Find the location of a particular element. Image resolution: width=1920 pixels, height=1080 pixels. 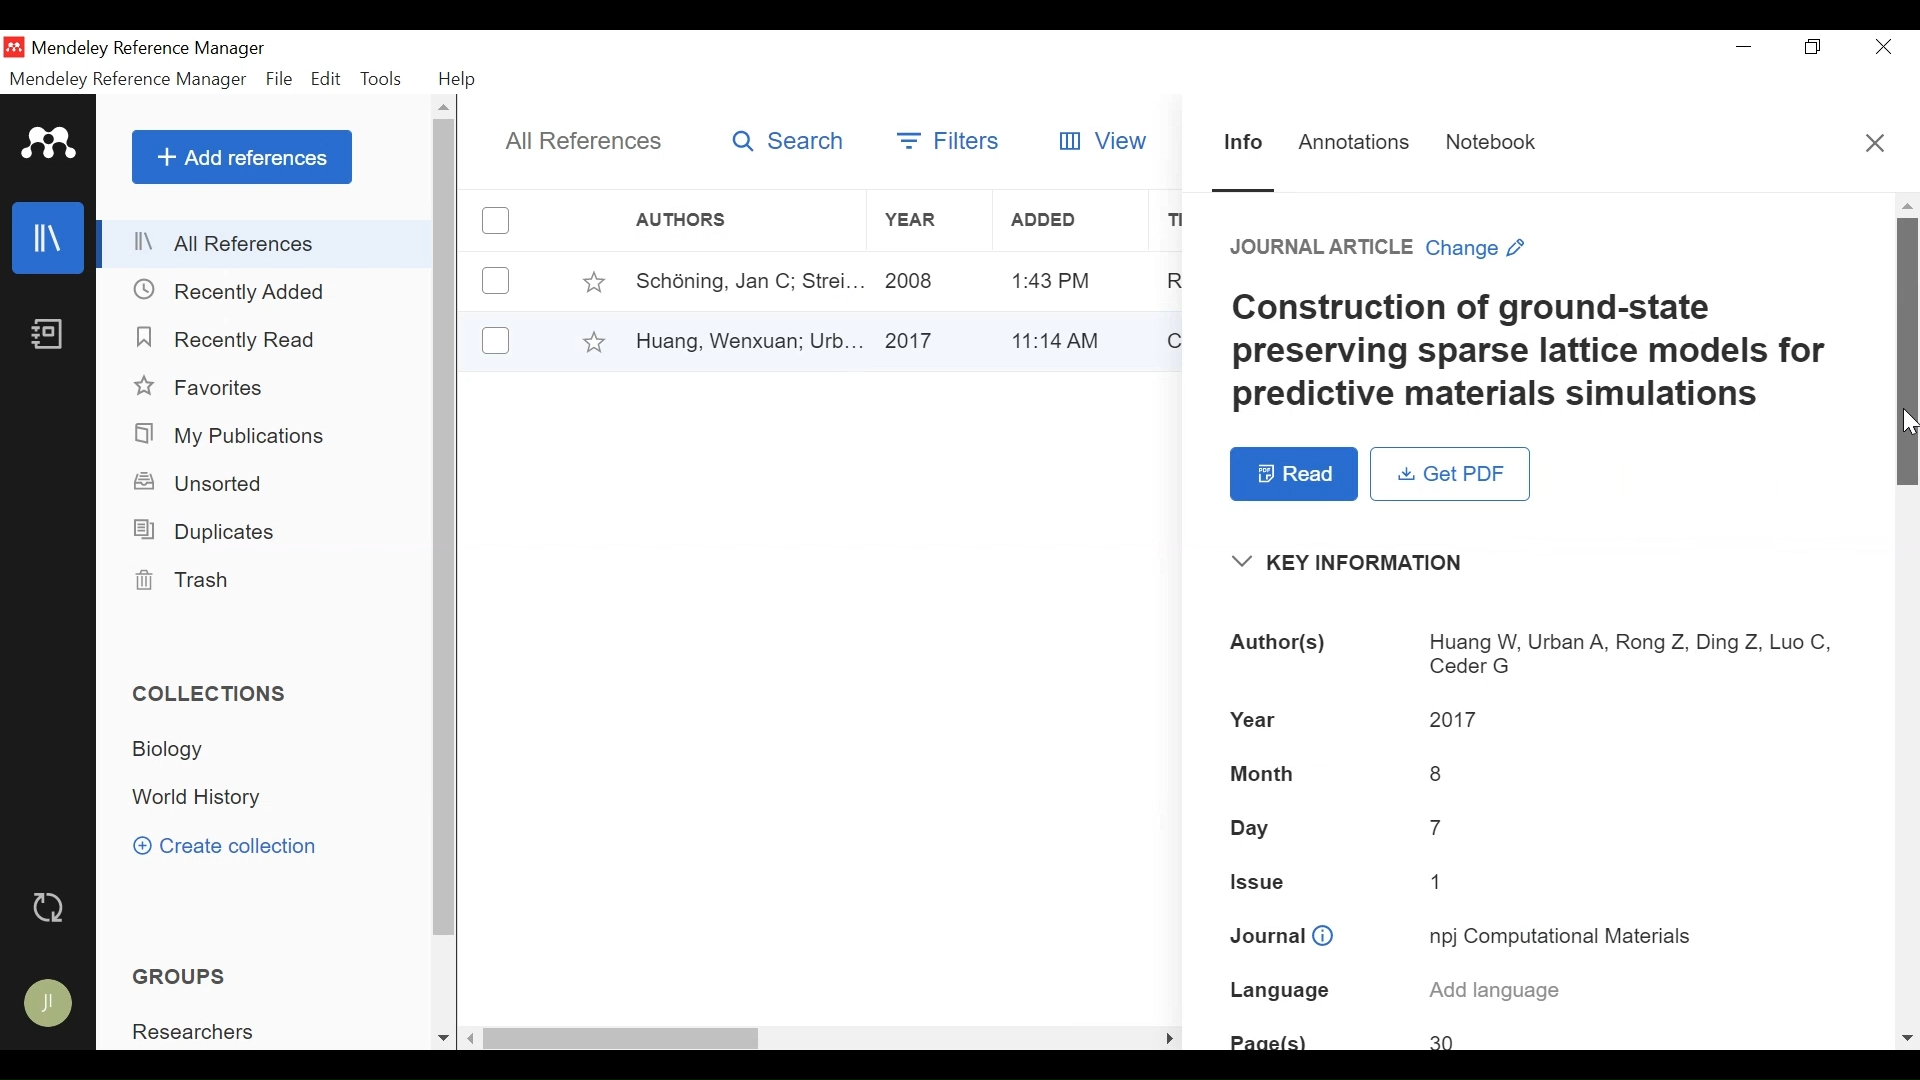

Scroll up is located at coordinates (1905, 205).